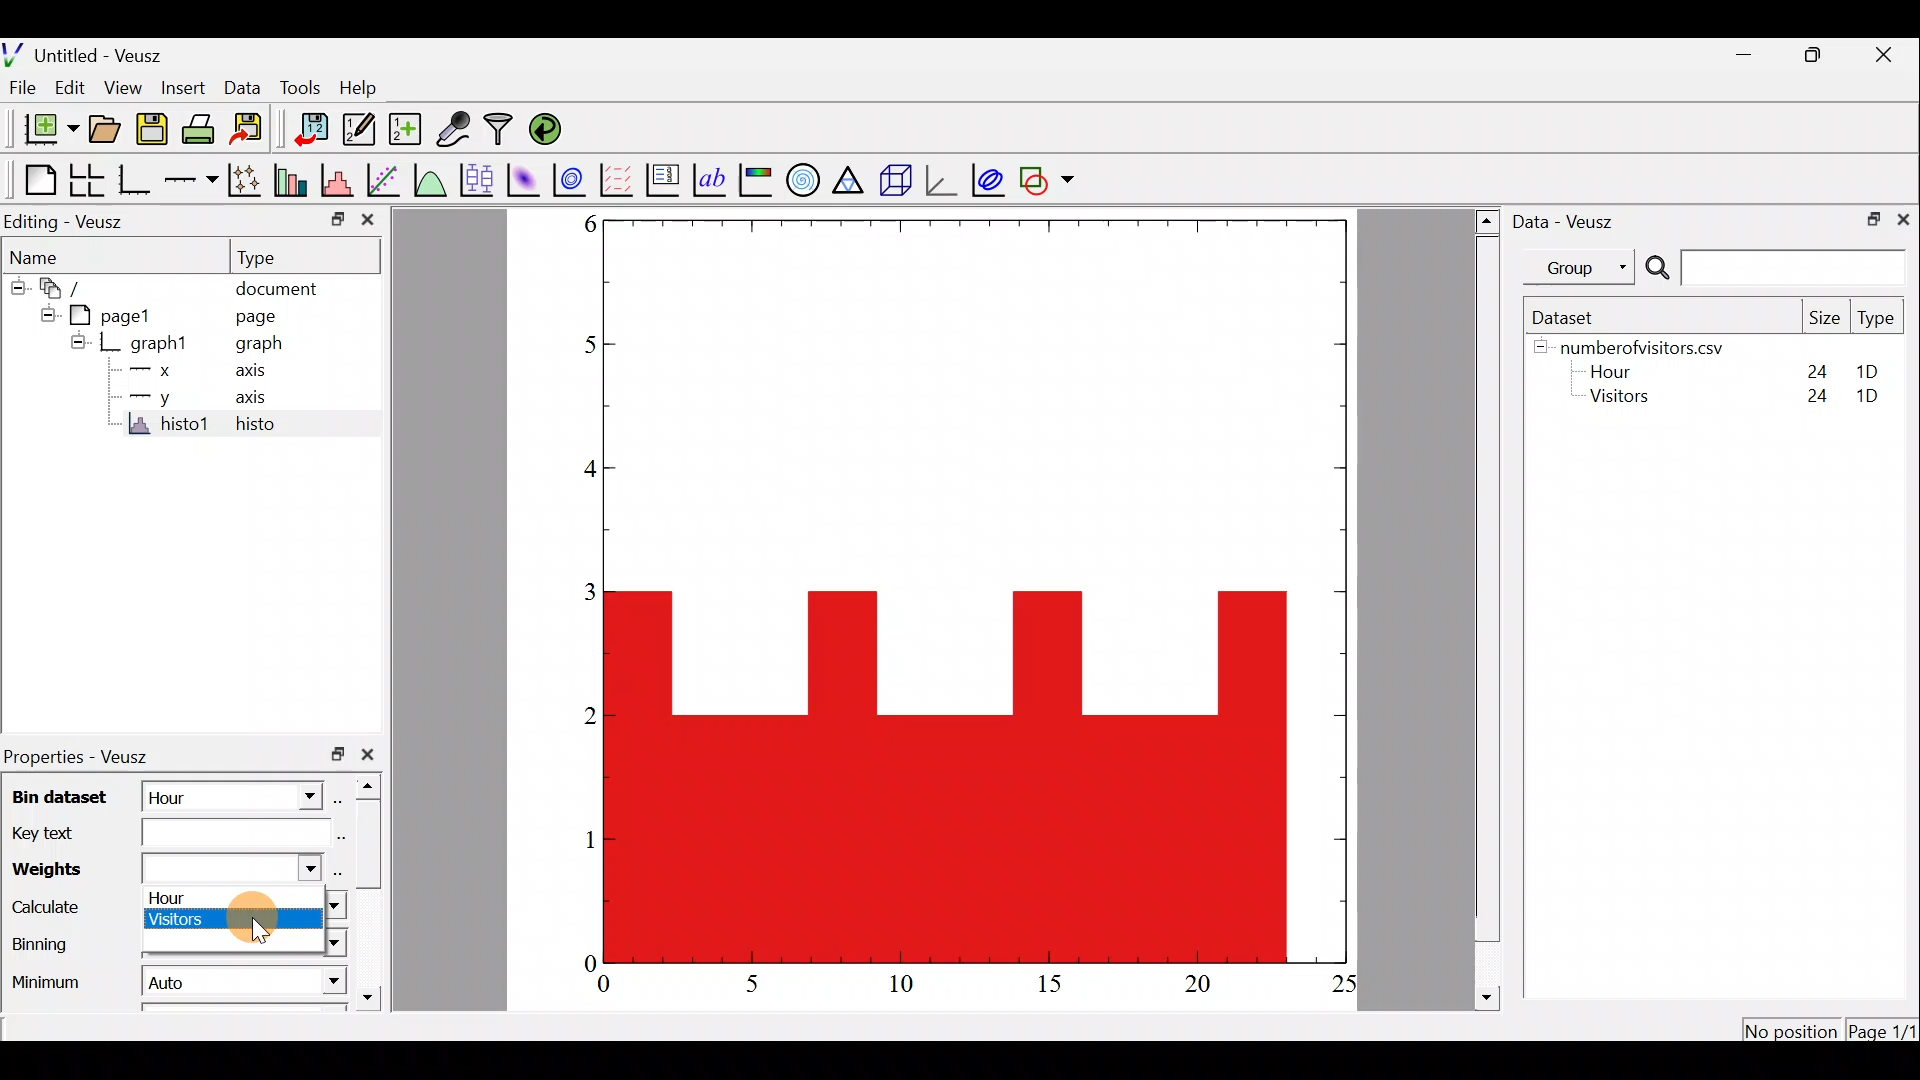 This screenshot has width=1920, height=1080. What do you see at coordinates (756, 180) in the screenshot?
I see `image color bar` at bounding box center [756, 180].